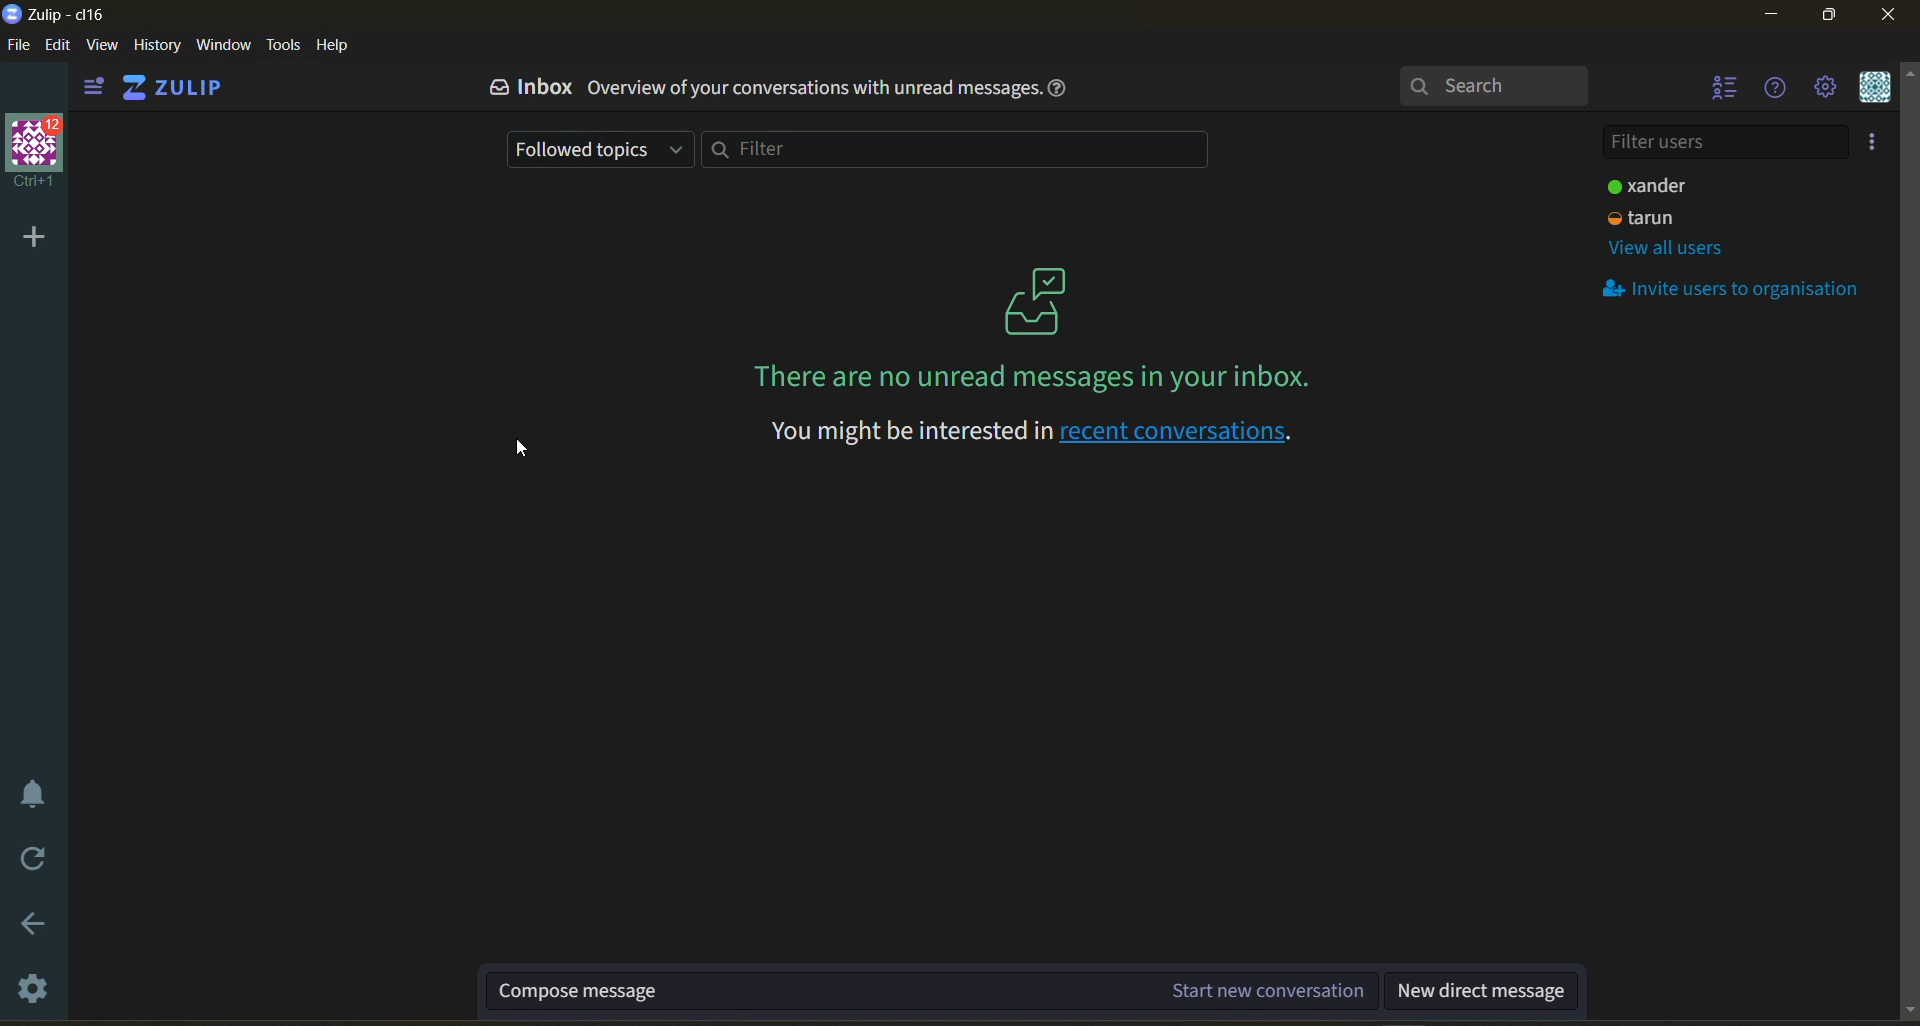  I want to click on view, so click(107, 47).